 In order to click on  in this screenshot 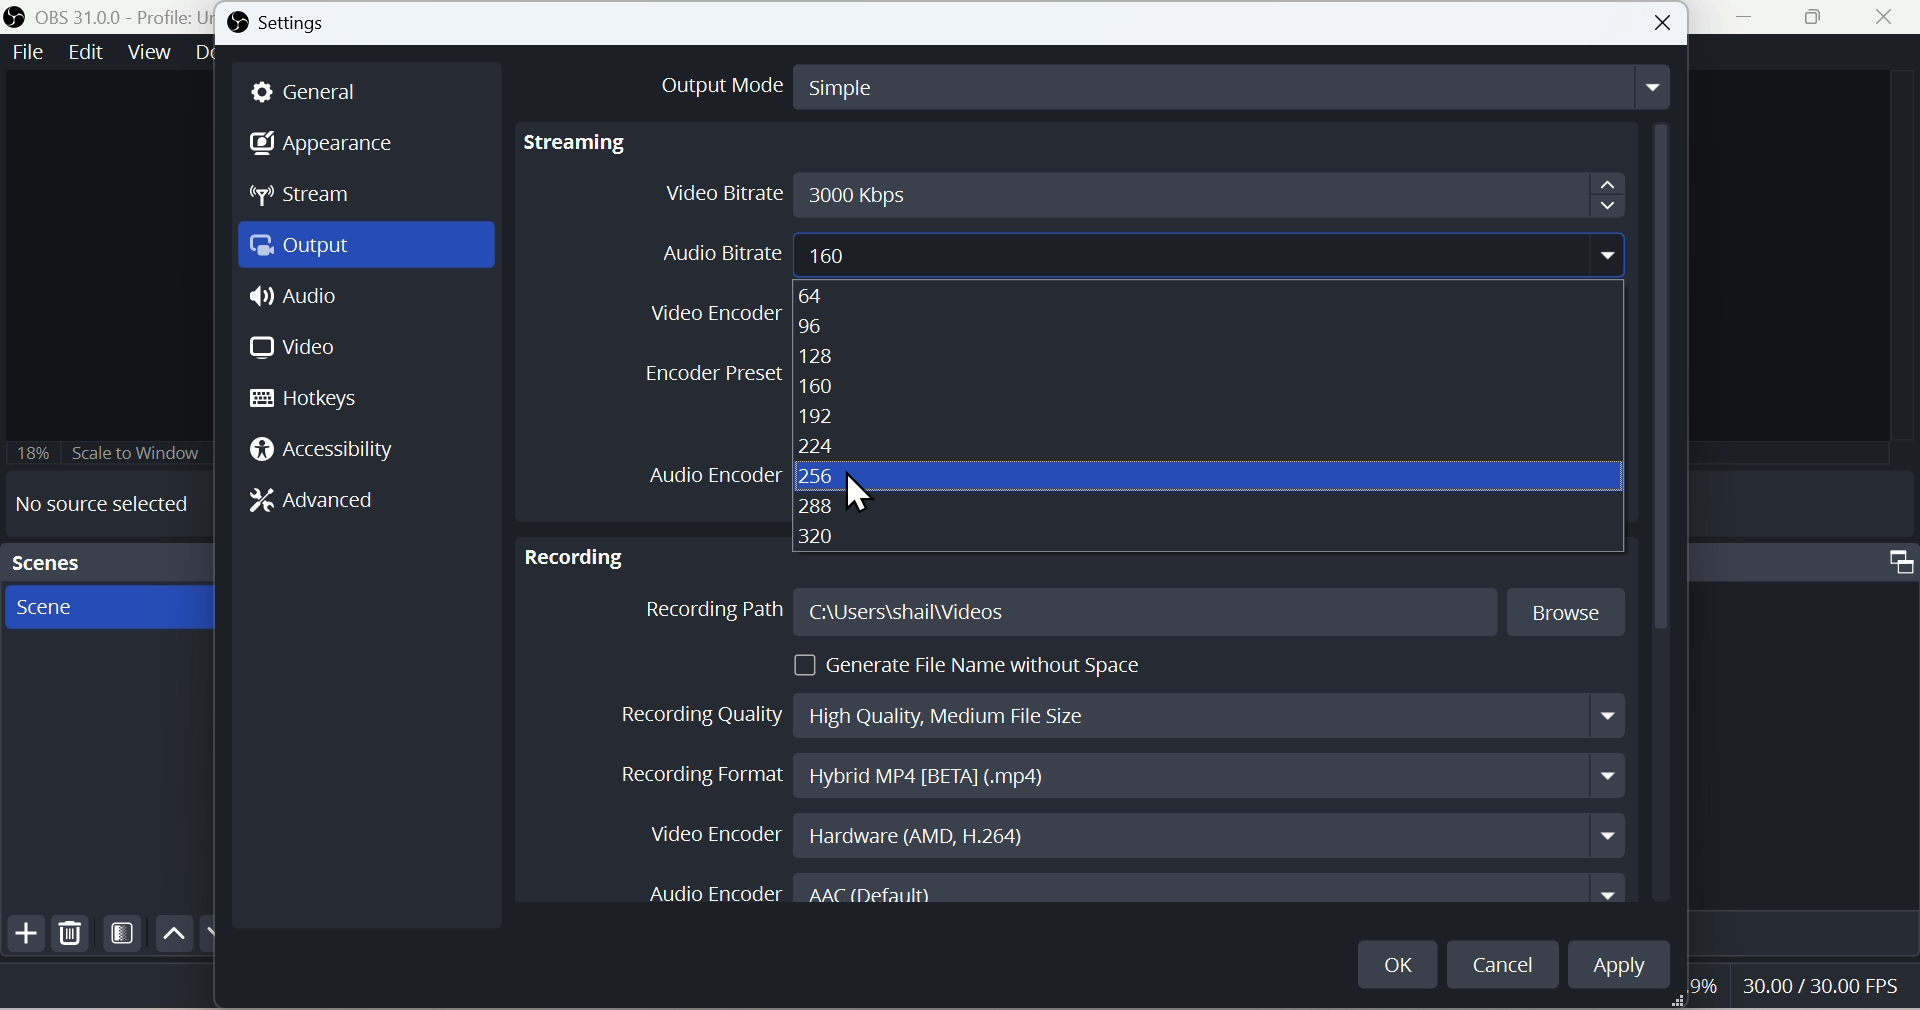, I will do `click(1665, 23)`.